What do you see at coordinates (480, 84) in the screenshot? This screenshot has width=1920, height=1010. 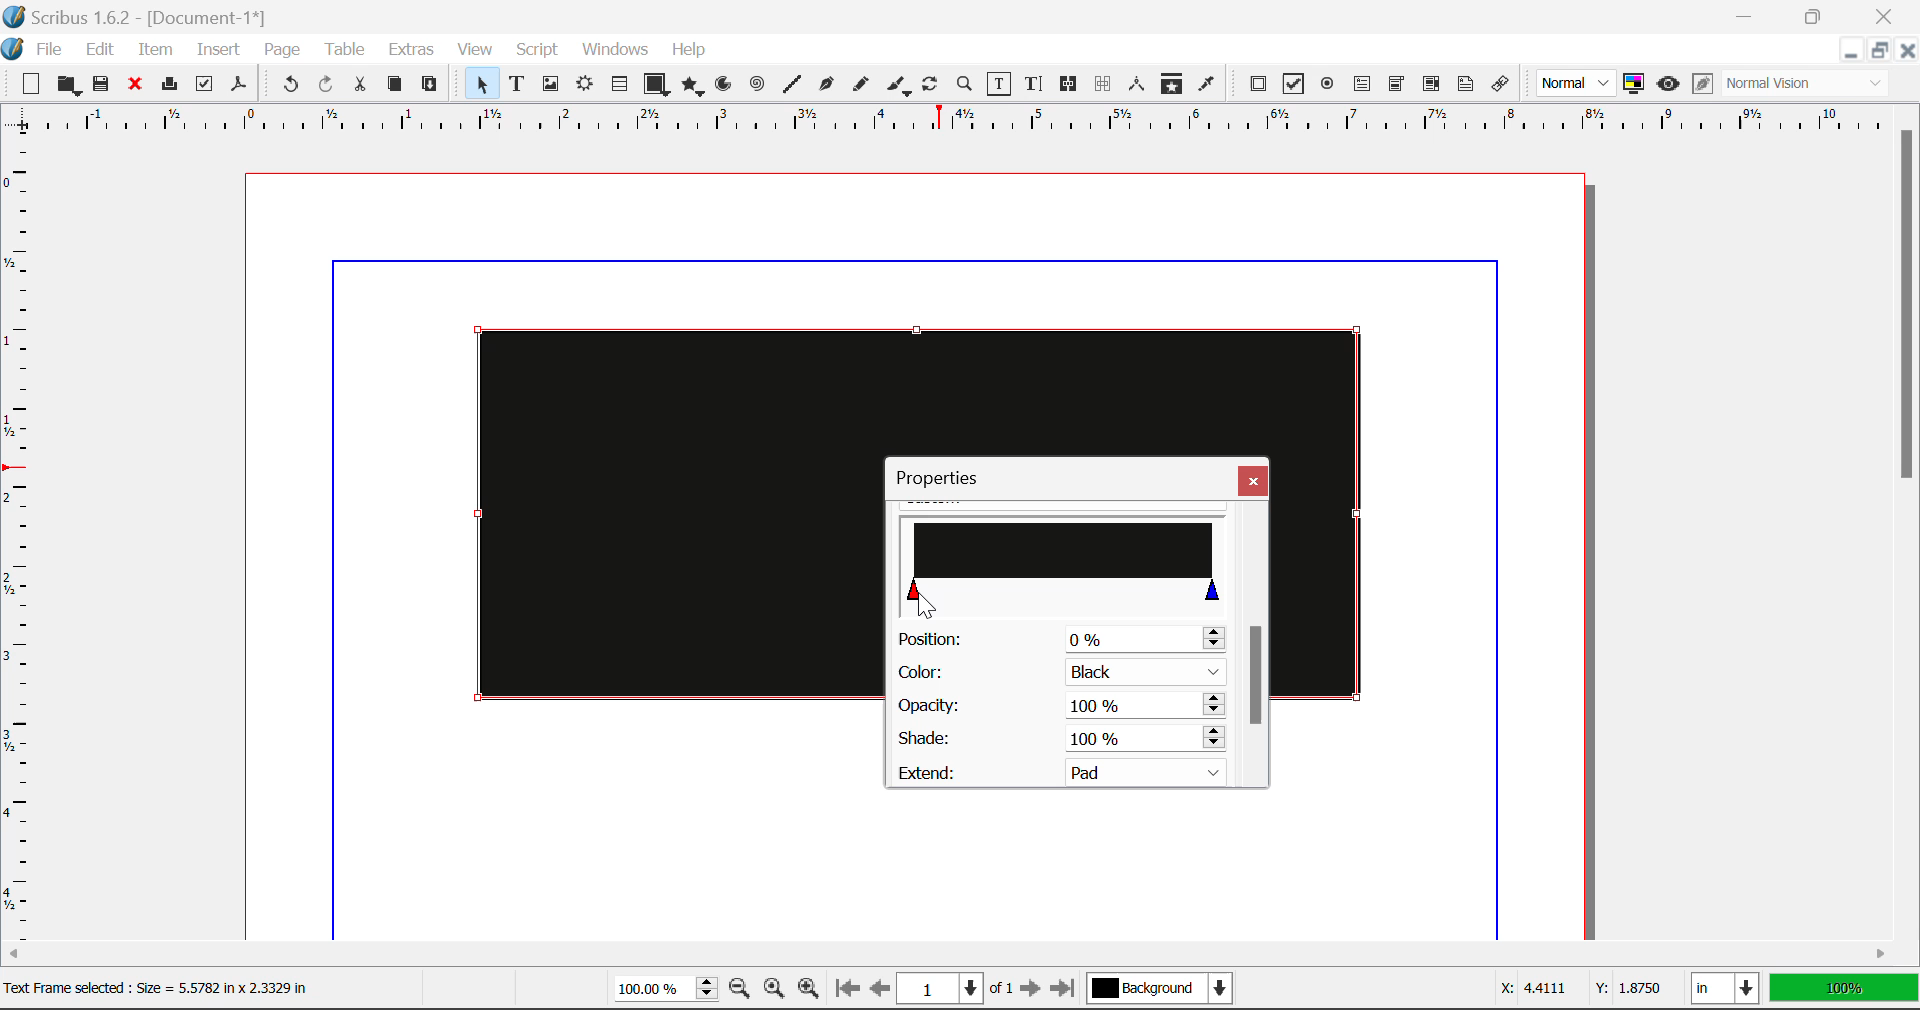 I see `Select` at bounding box center [480, 84].